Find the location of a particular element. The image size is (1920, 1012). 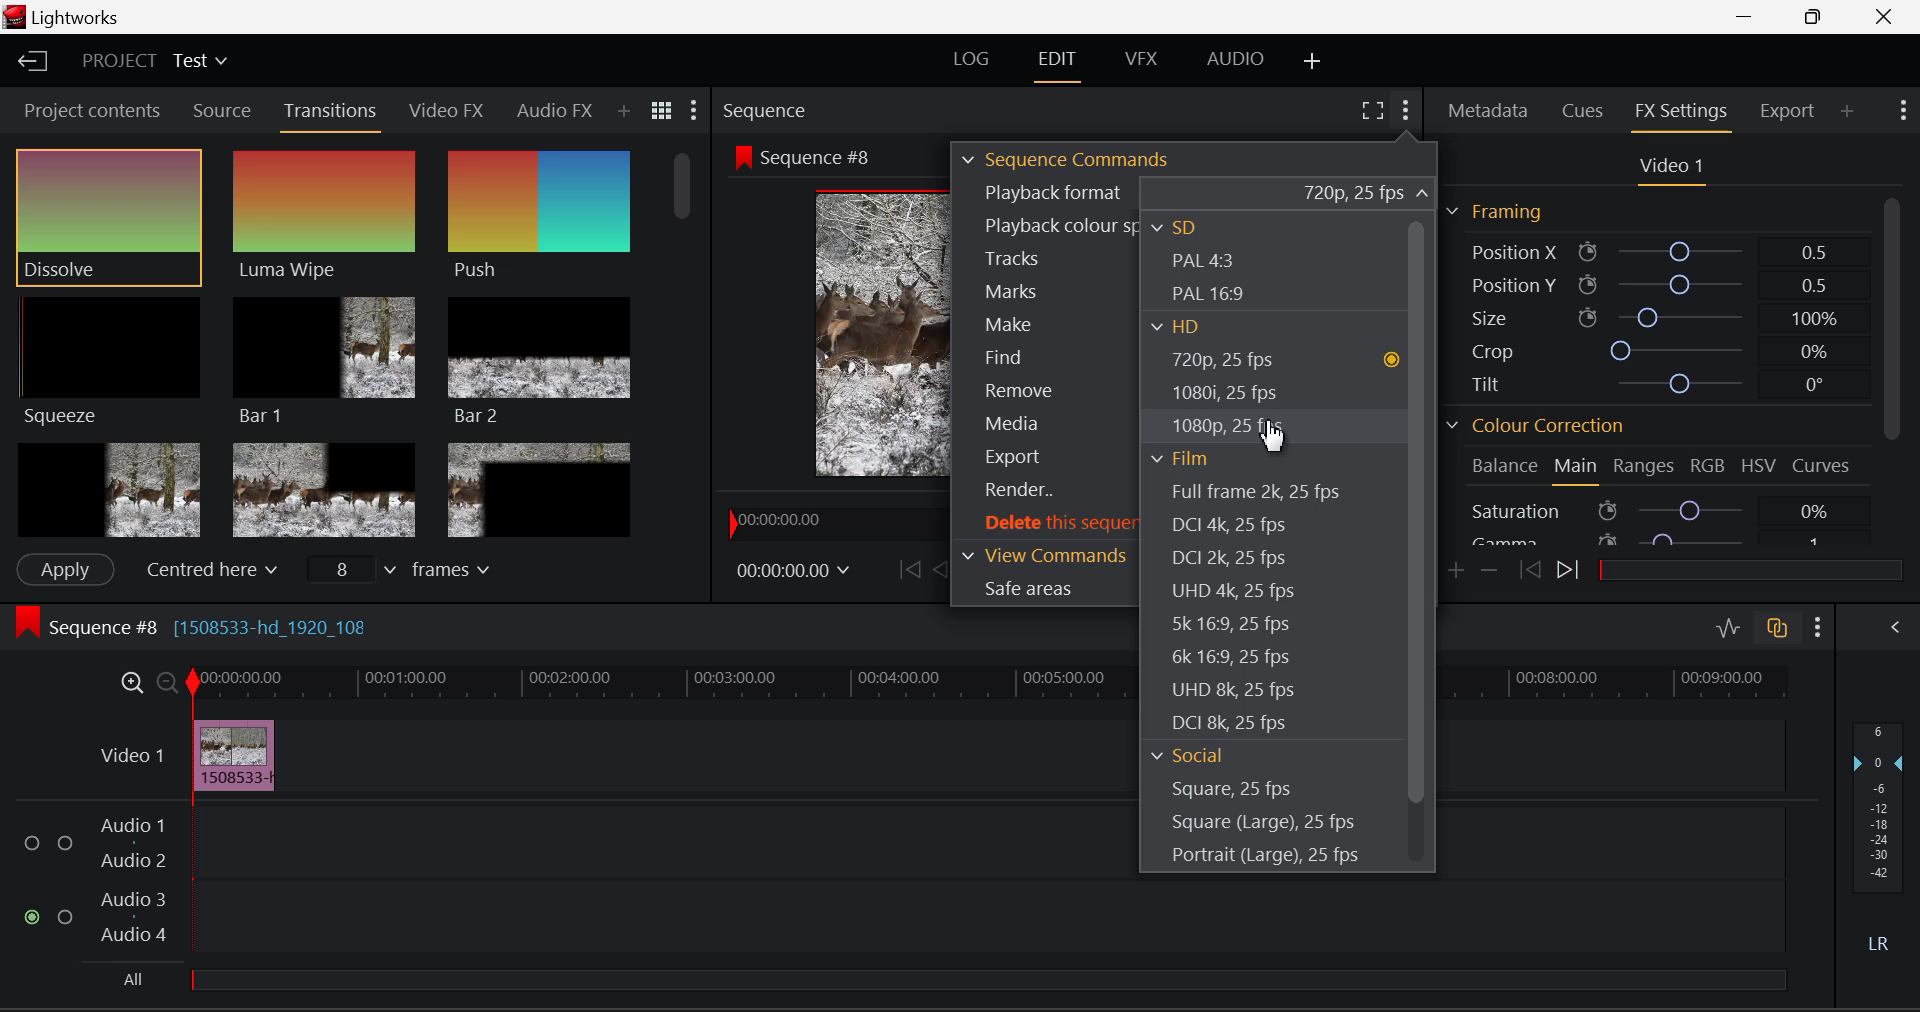

Project Title is located at coordinates (151, 60).